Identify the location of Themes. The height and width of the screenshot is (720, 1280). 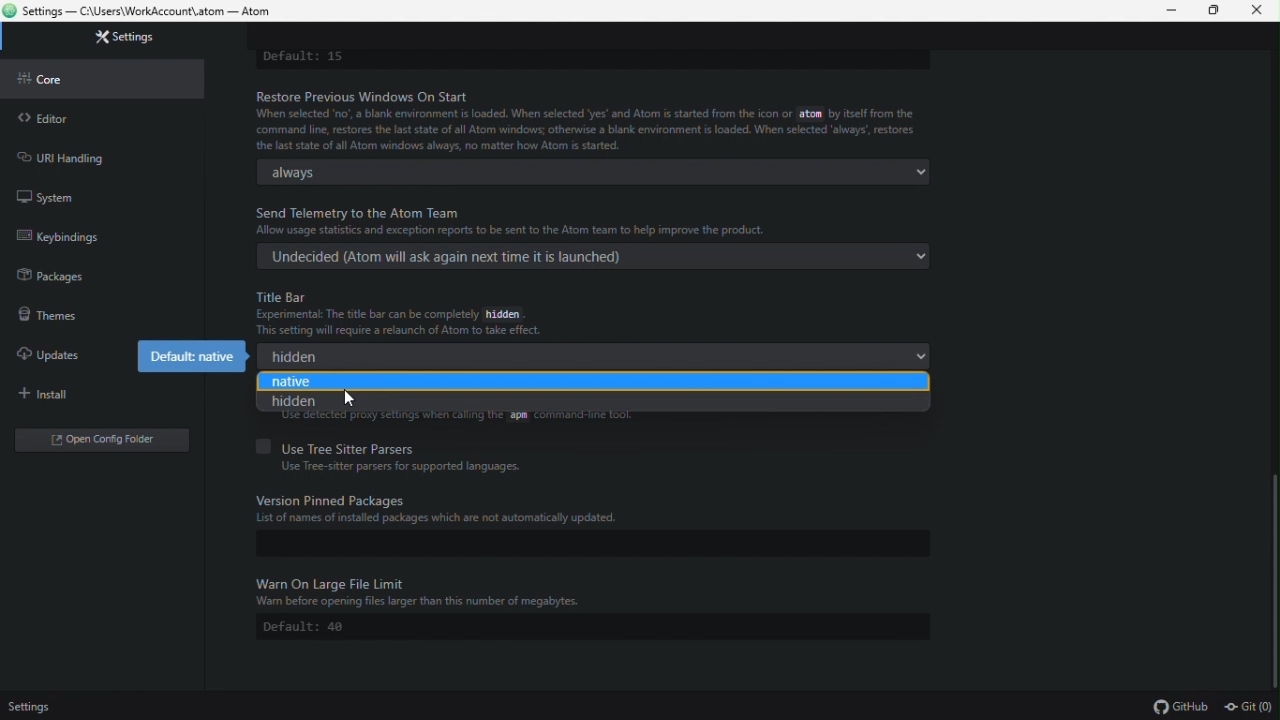
(96, 313).